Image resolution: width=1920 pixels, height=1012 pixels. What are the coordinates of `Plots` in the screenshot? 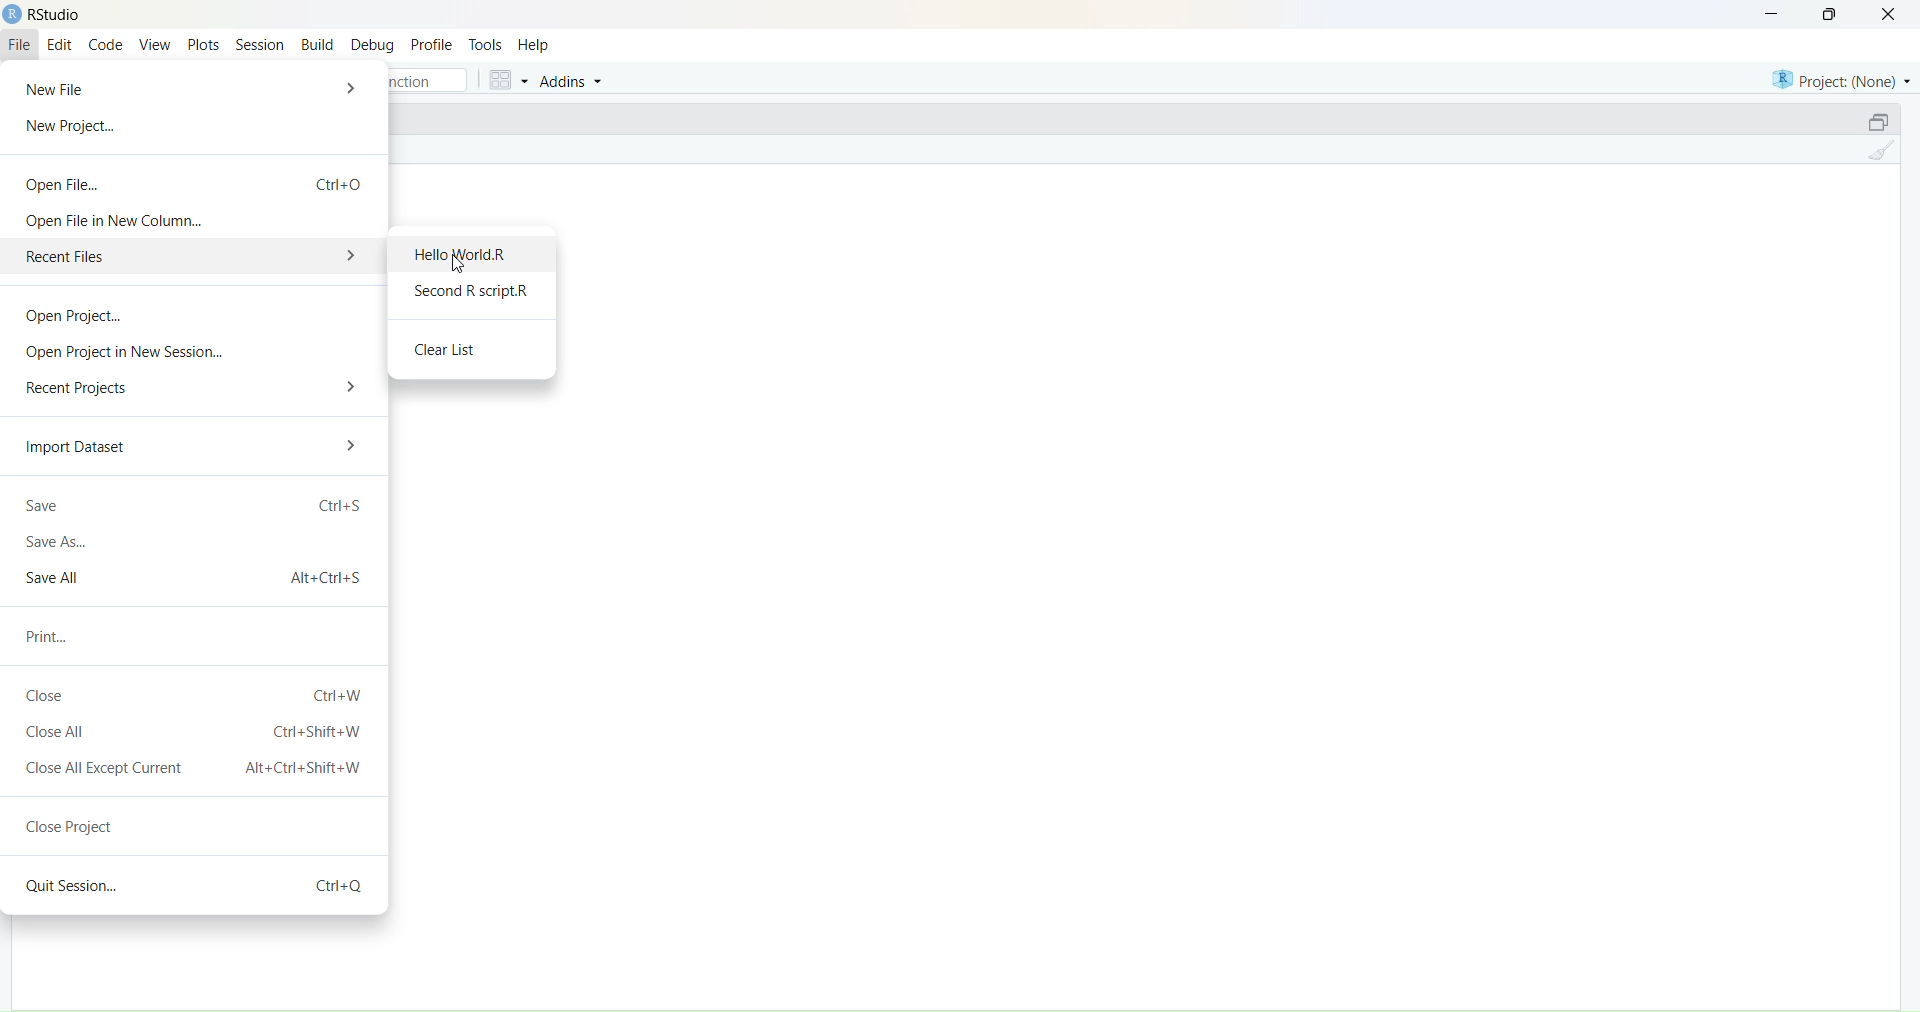 It's located at (202, 44).